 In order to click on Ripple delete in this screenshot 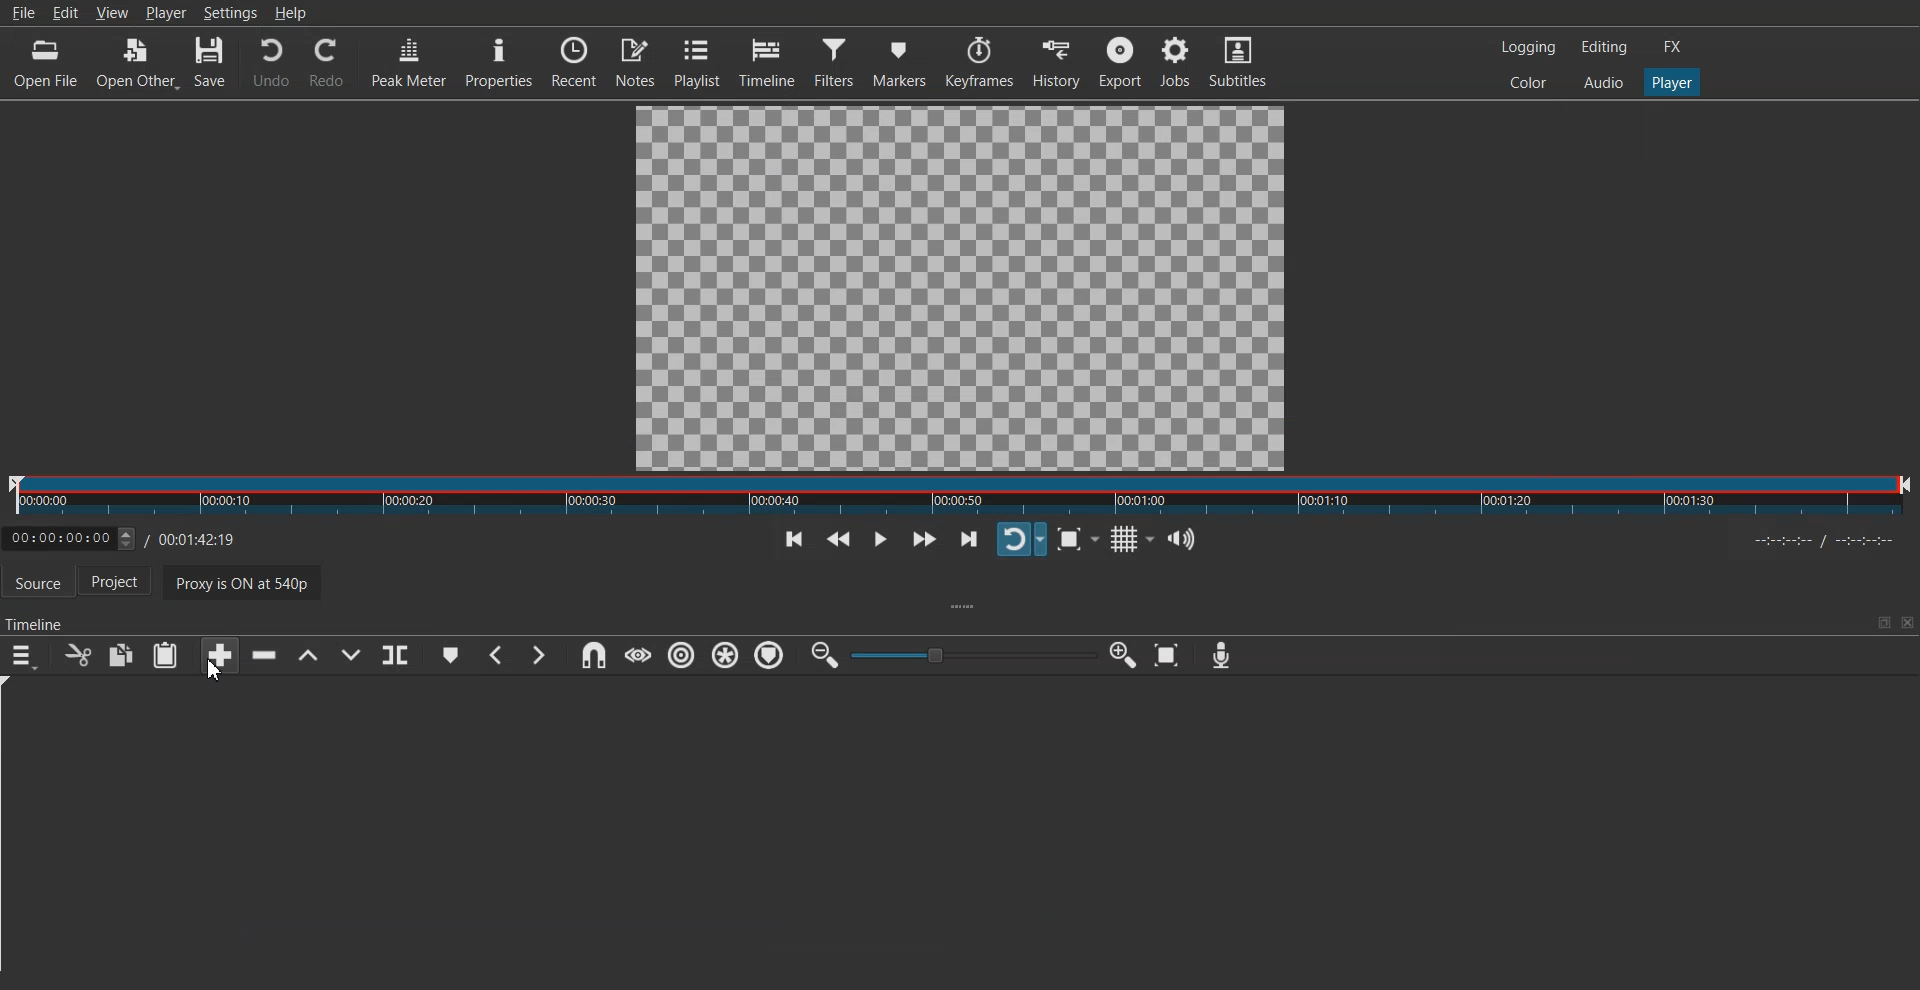, I will do `click(265, 656)`.